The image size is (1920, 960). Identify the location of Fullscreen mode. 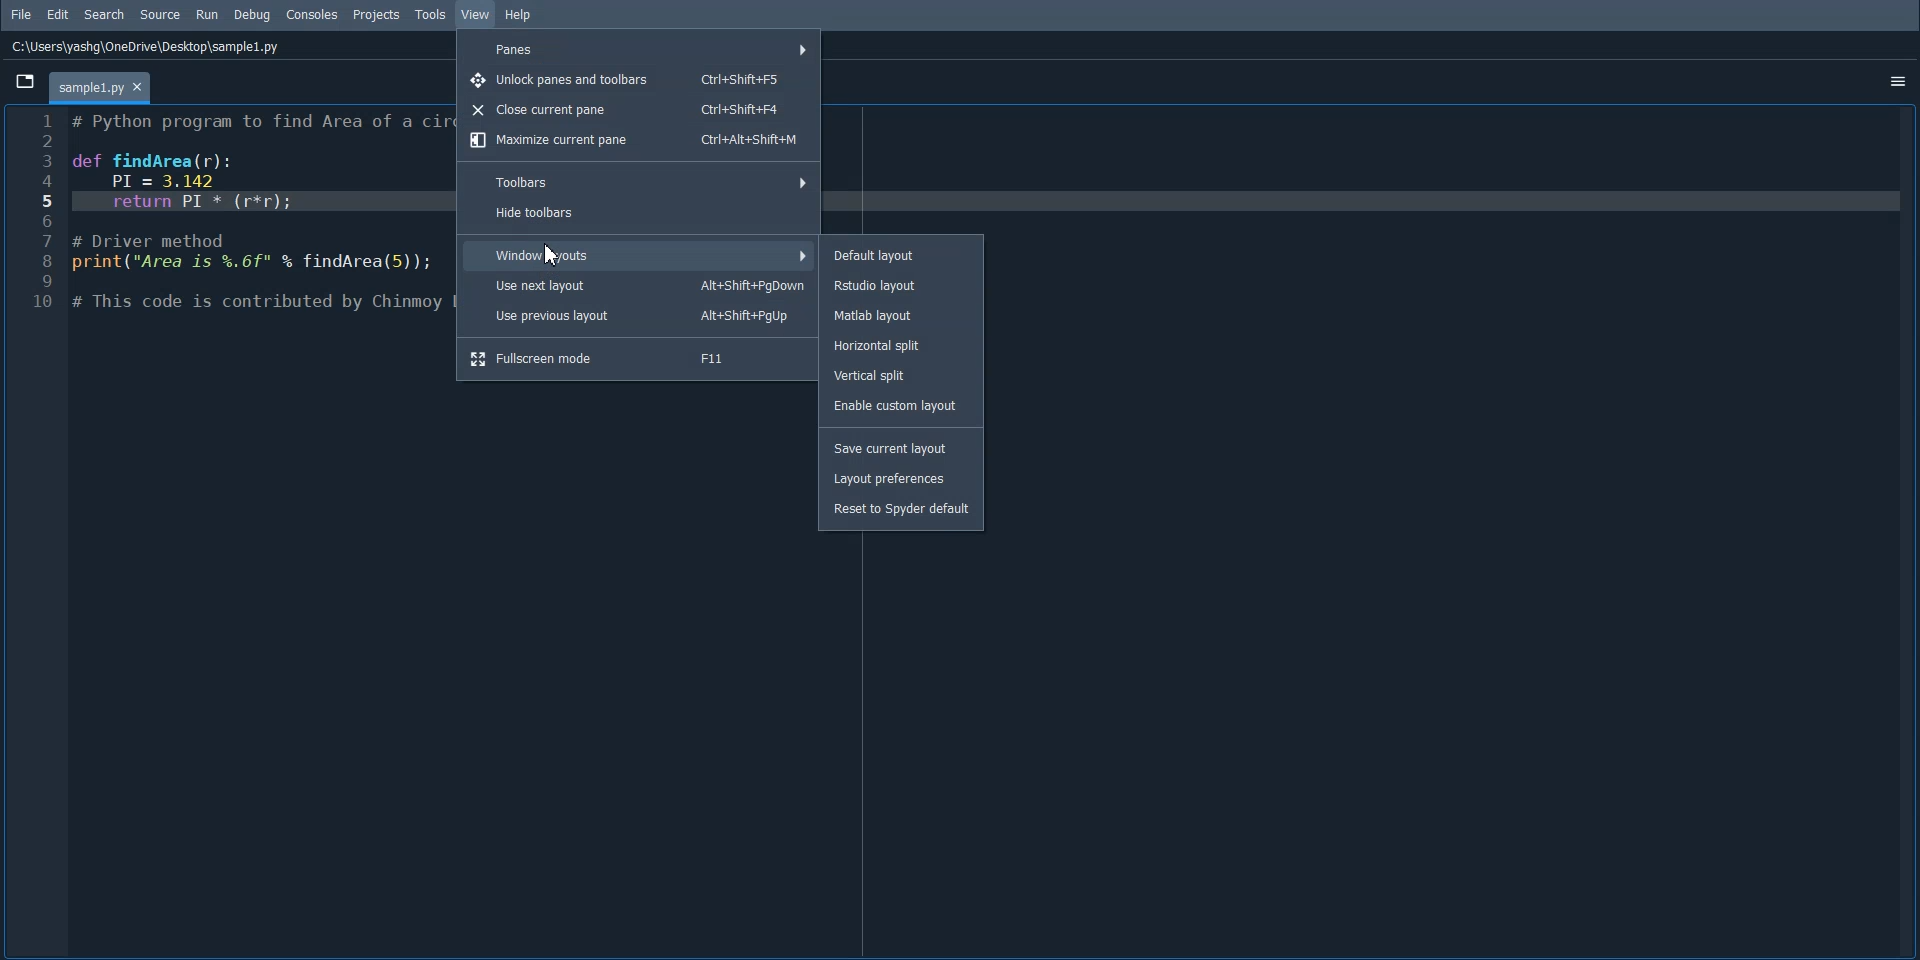
(636, 358).